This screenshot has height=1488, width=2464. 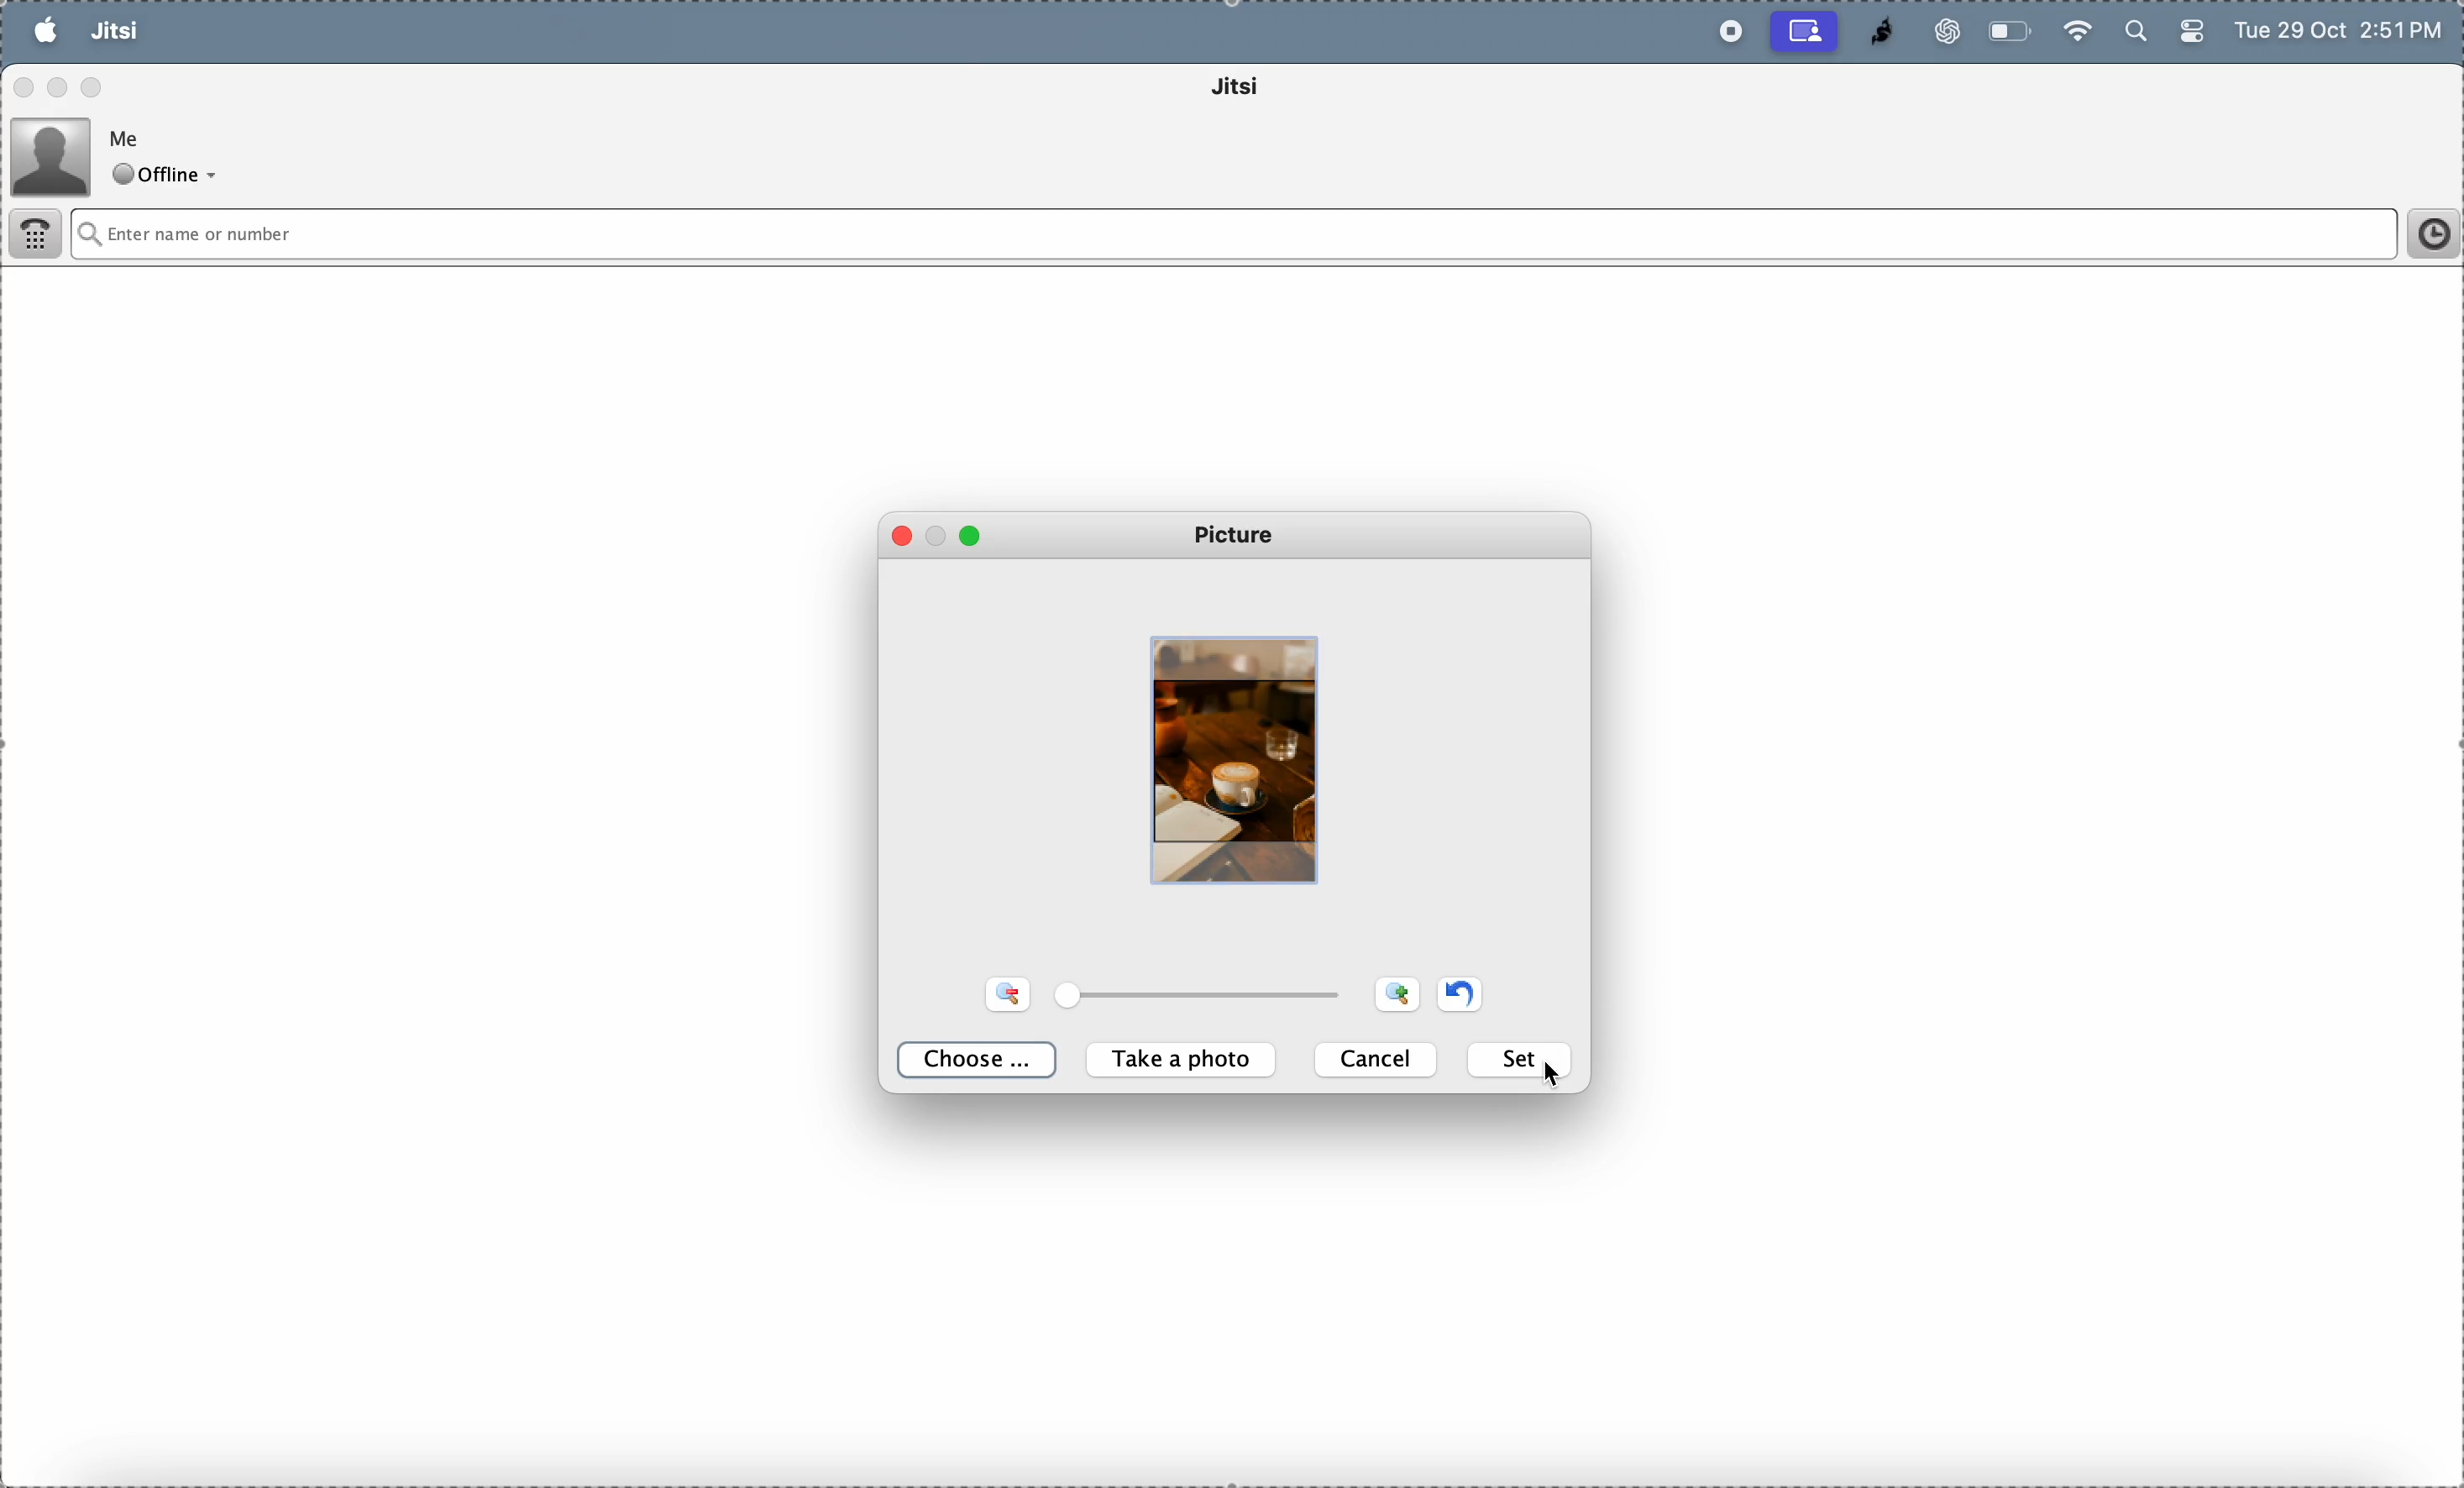 What do you see at coordinates (1208, 997) in the screenshot?
I see `slider` at bounding box center [1208, 997].